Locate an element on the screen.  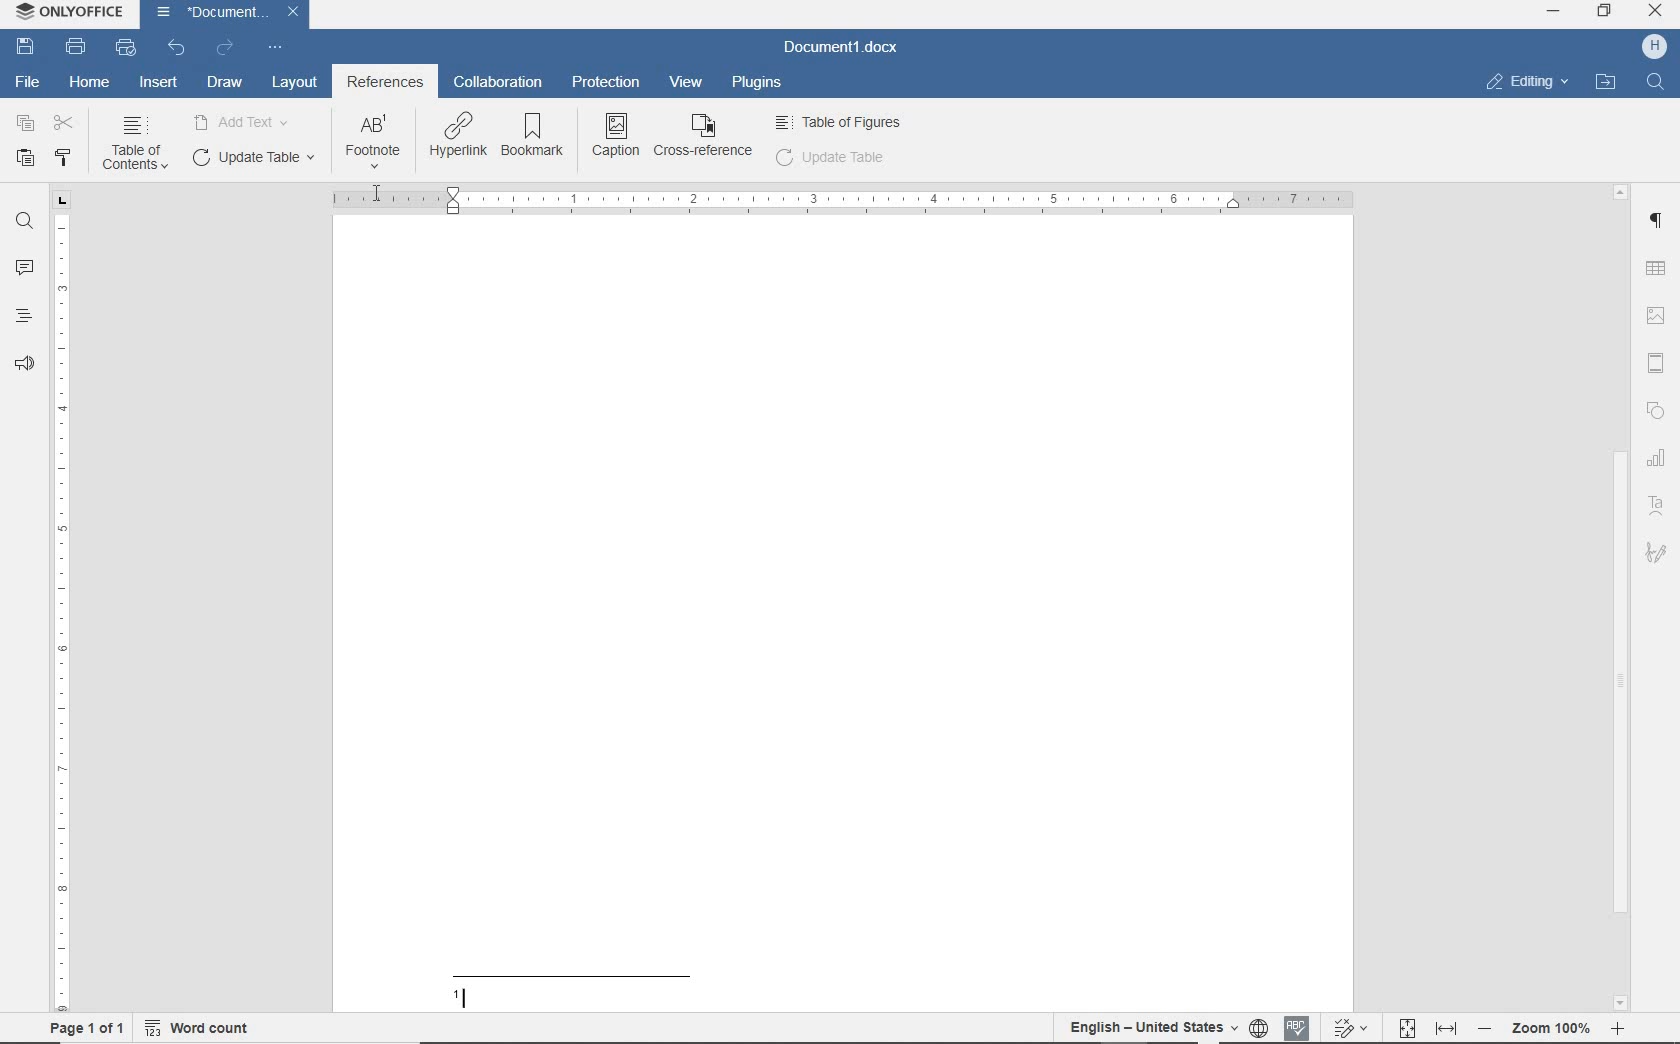
HEADER & FOOTERS is located at coordinates (1659, 360).